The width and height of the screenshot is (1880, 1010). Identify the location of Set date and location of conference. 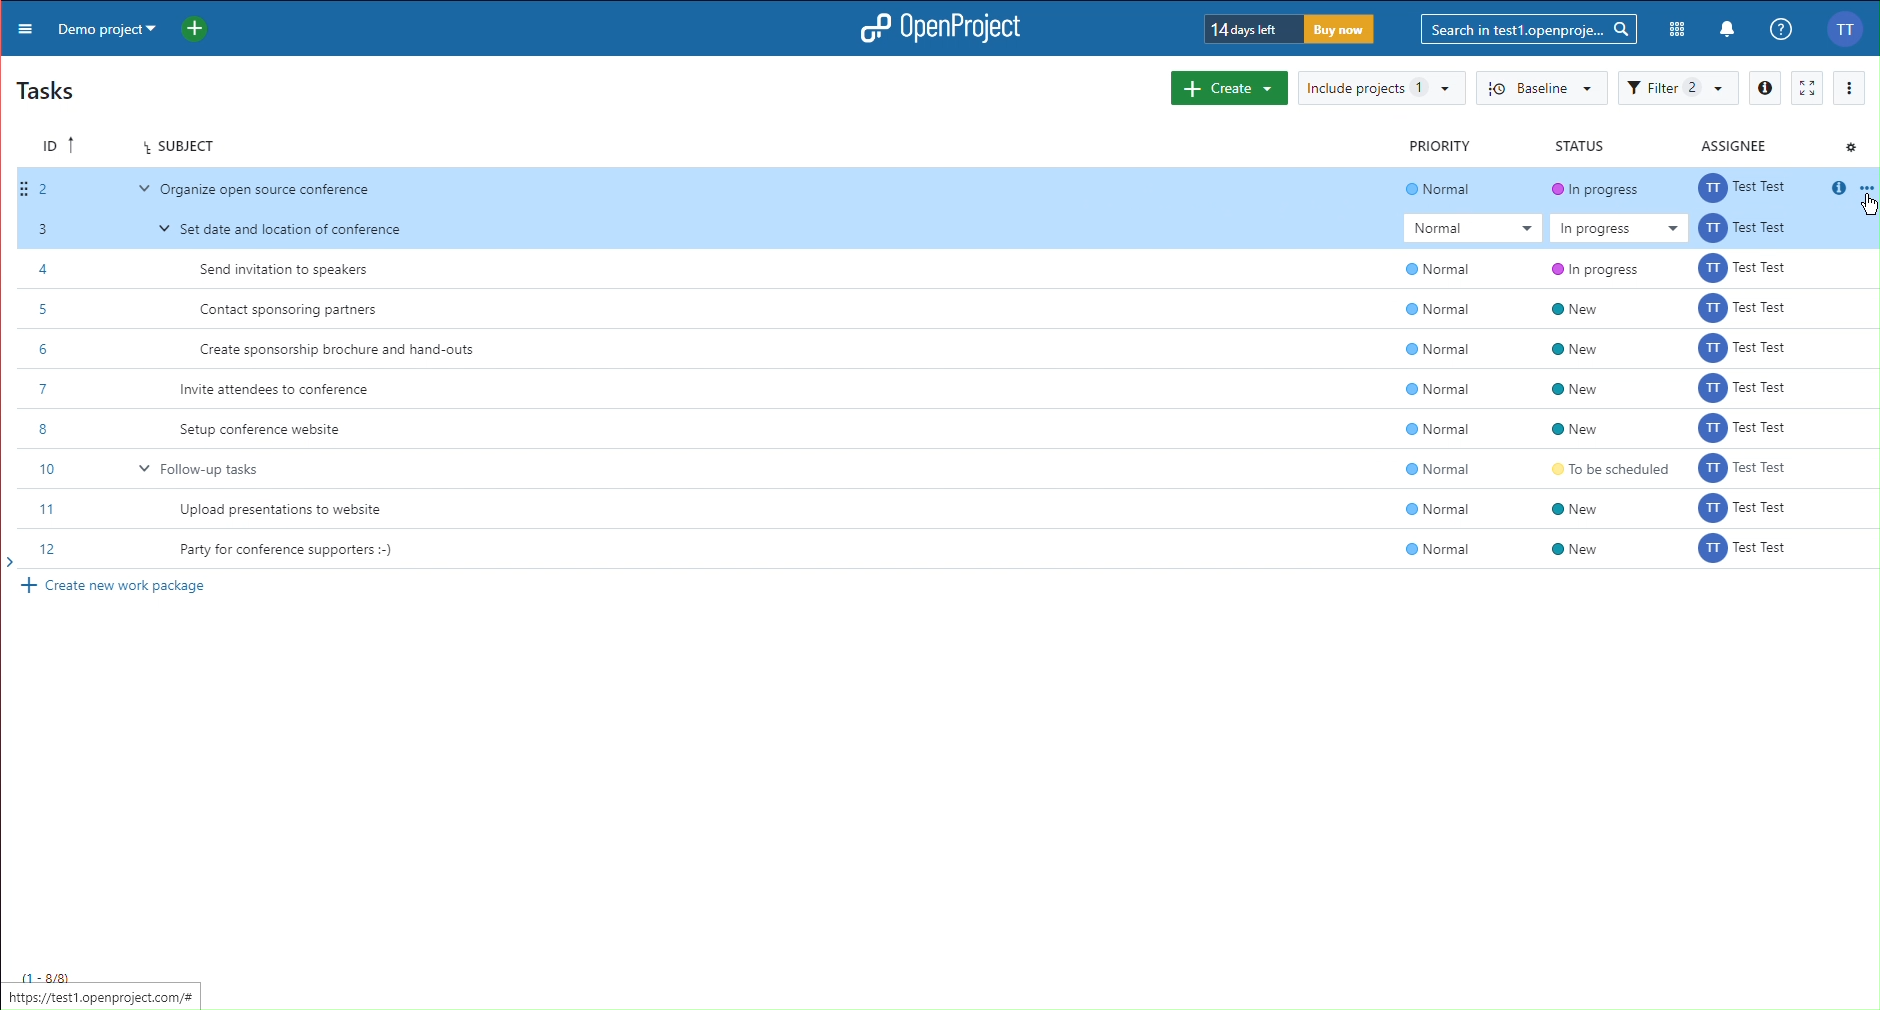
(285, 230).